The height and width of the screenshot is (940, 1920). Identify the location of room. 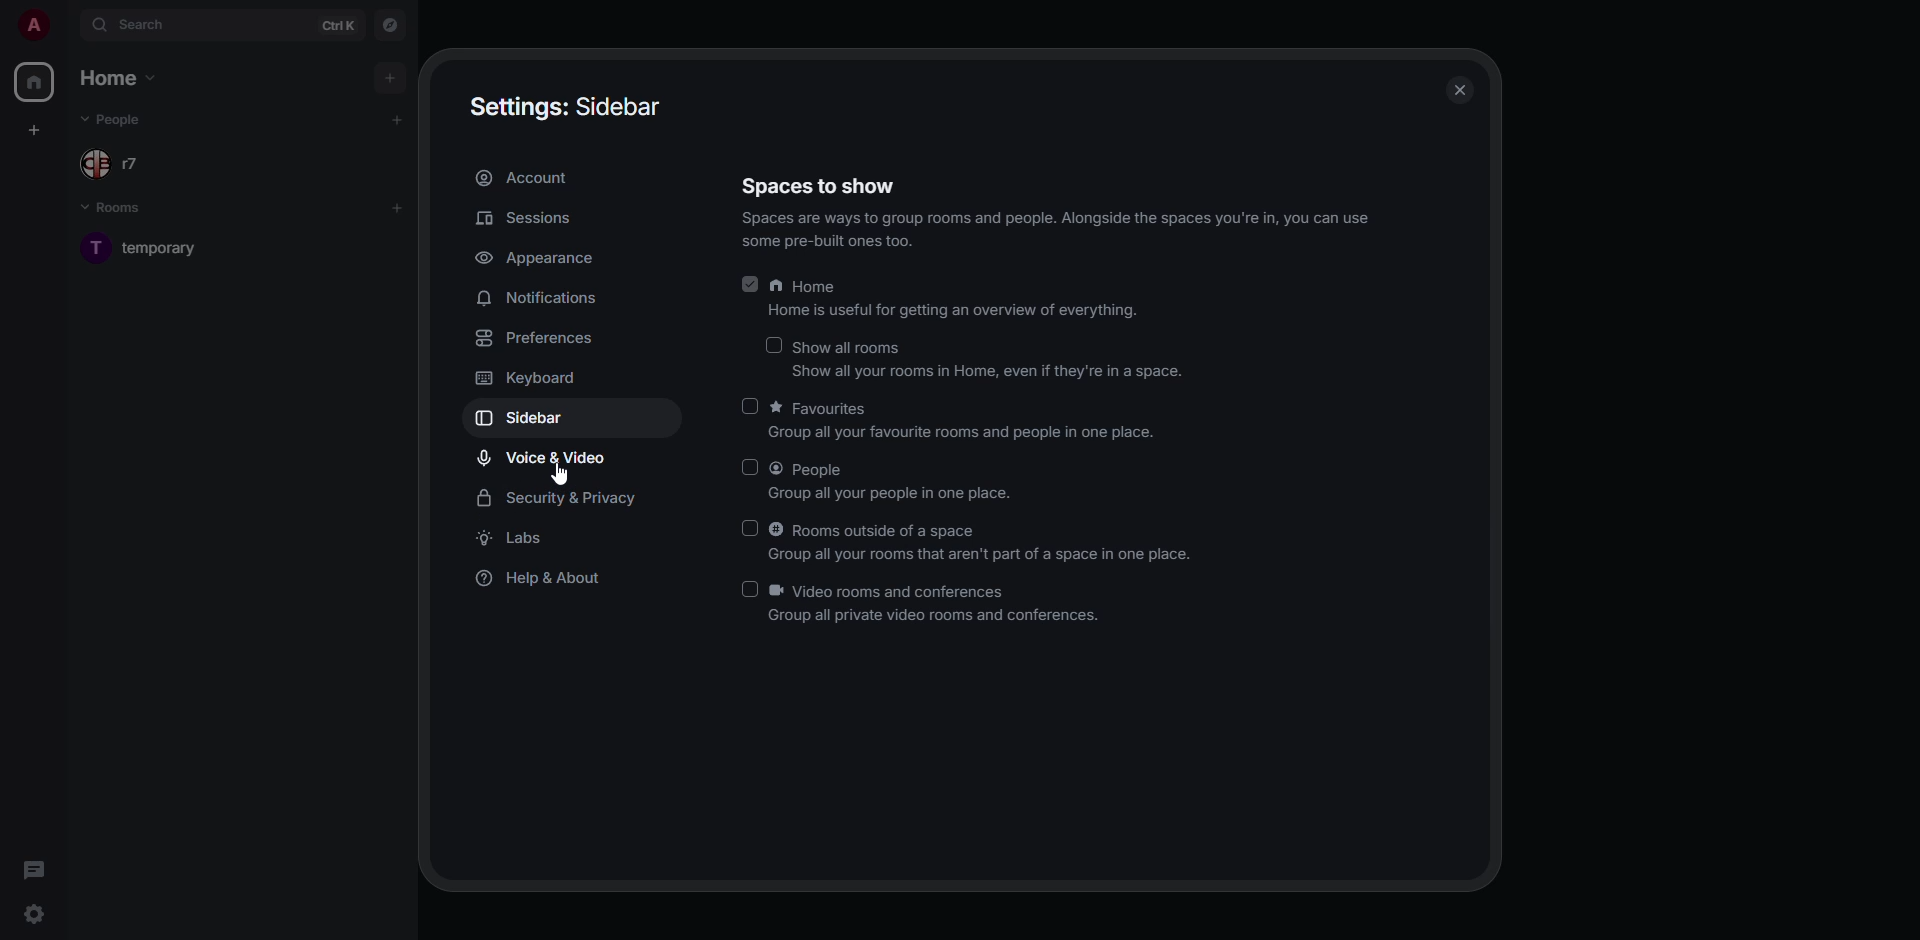
(169, 248).